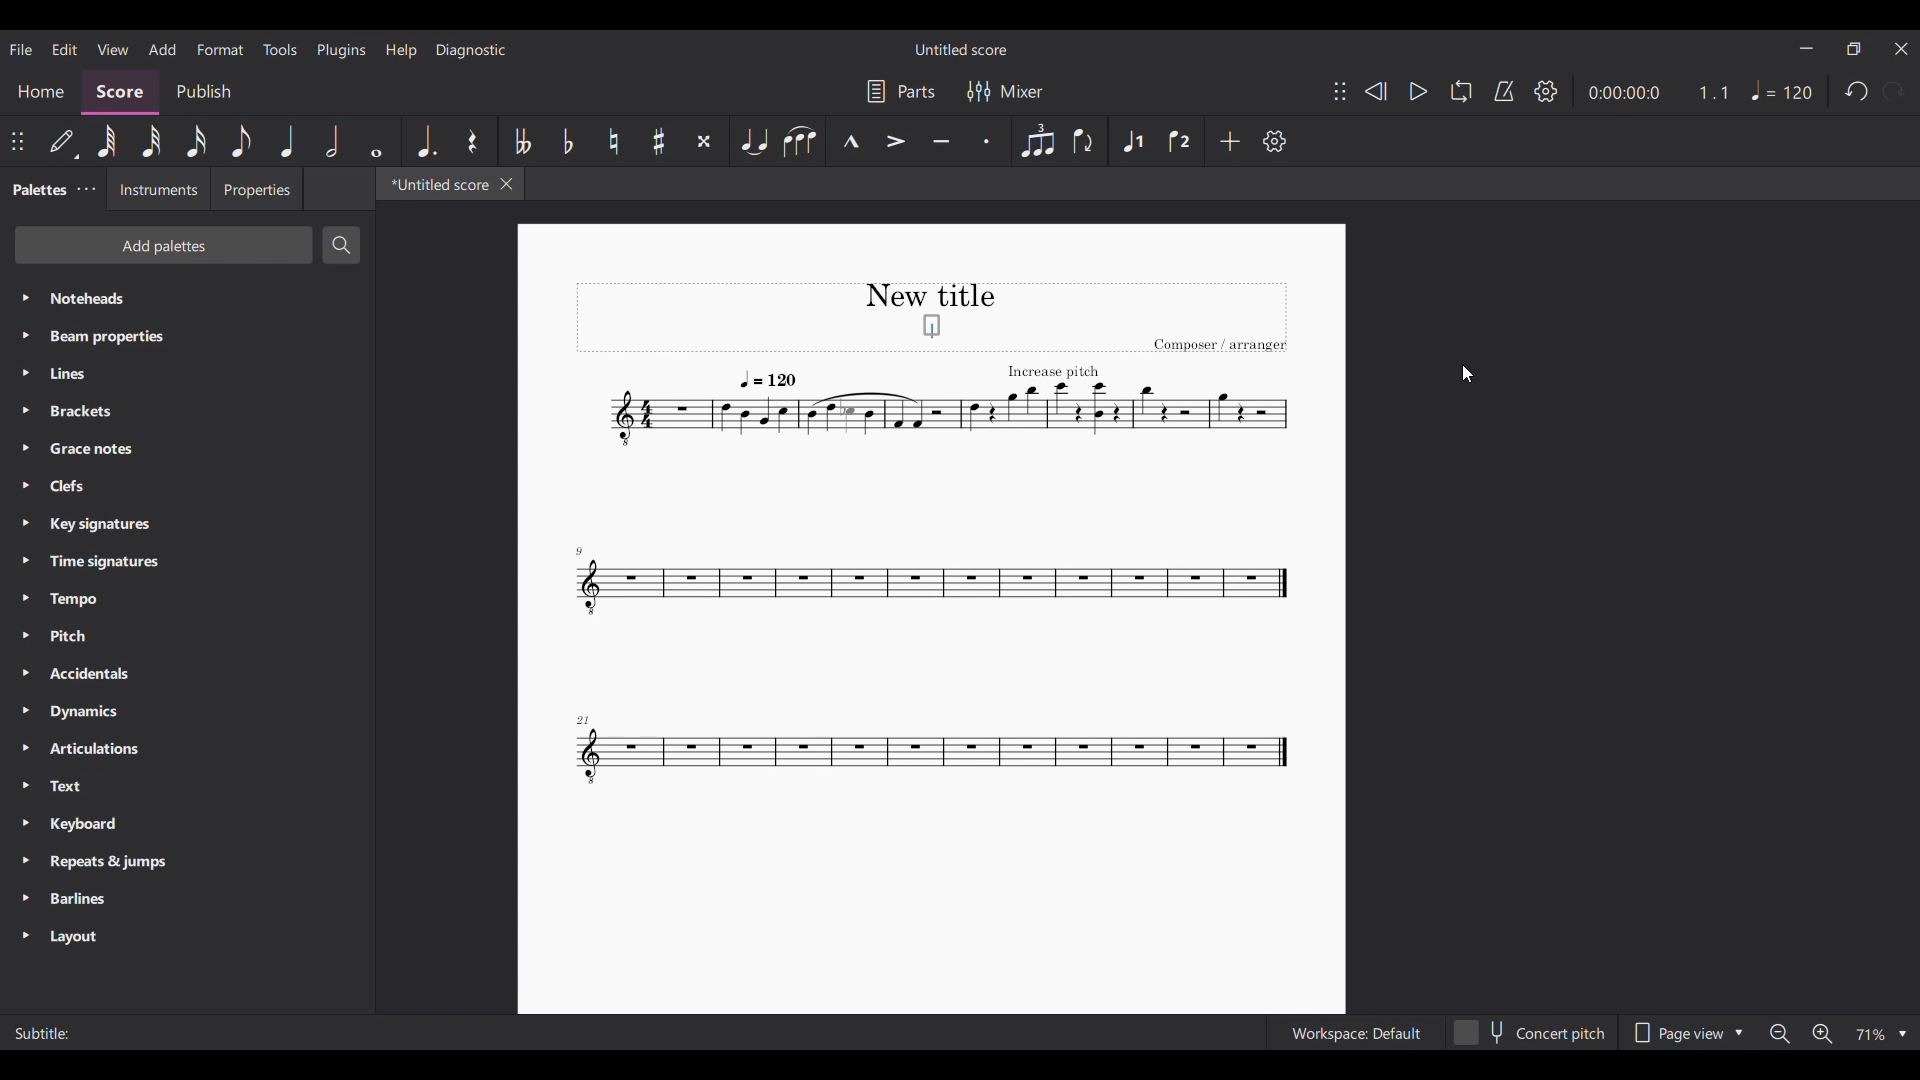 This screenshot has height=1080, width=1920. I want to click on Dynamics, so click(186, 712).